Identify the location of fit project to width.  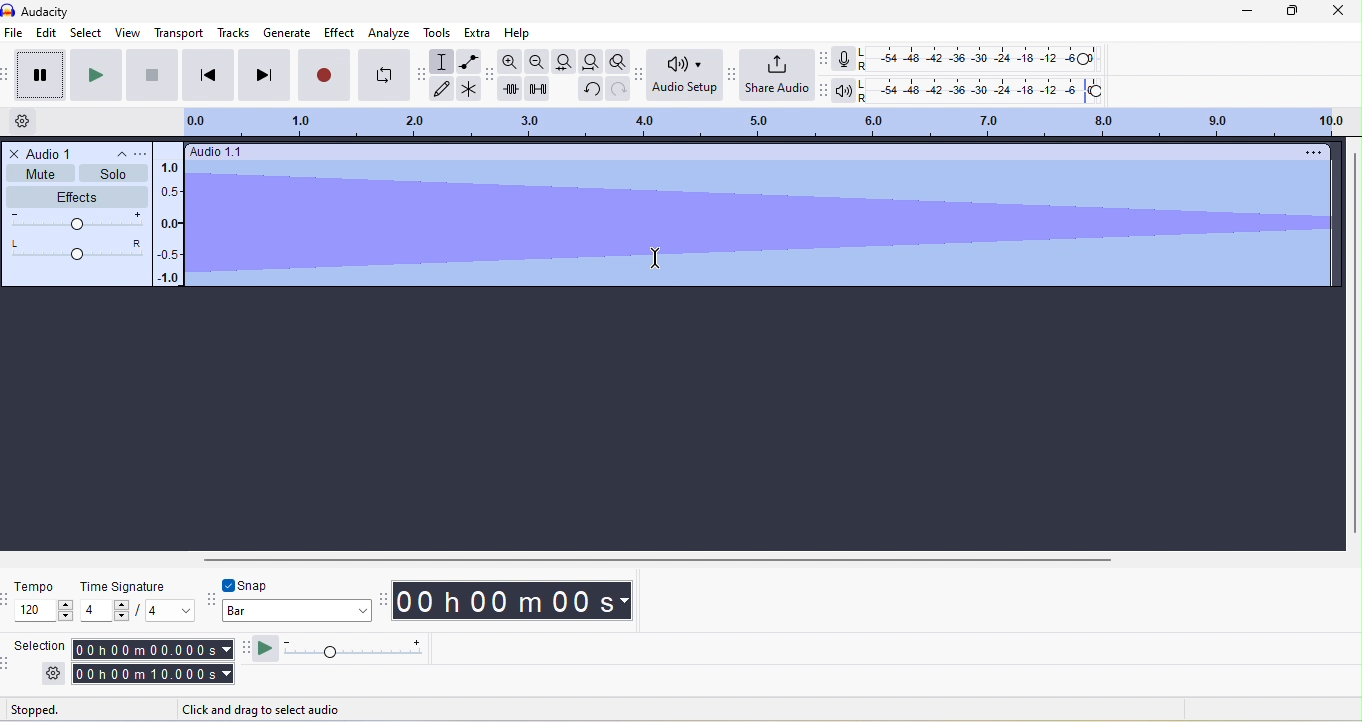
(590, 62).